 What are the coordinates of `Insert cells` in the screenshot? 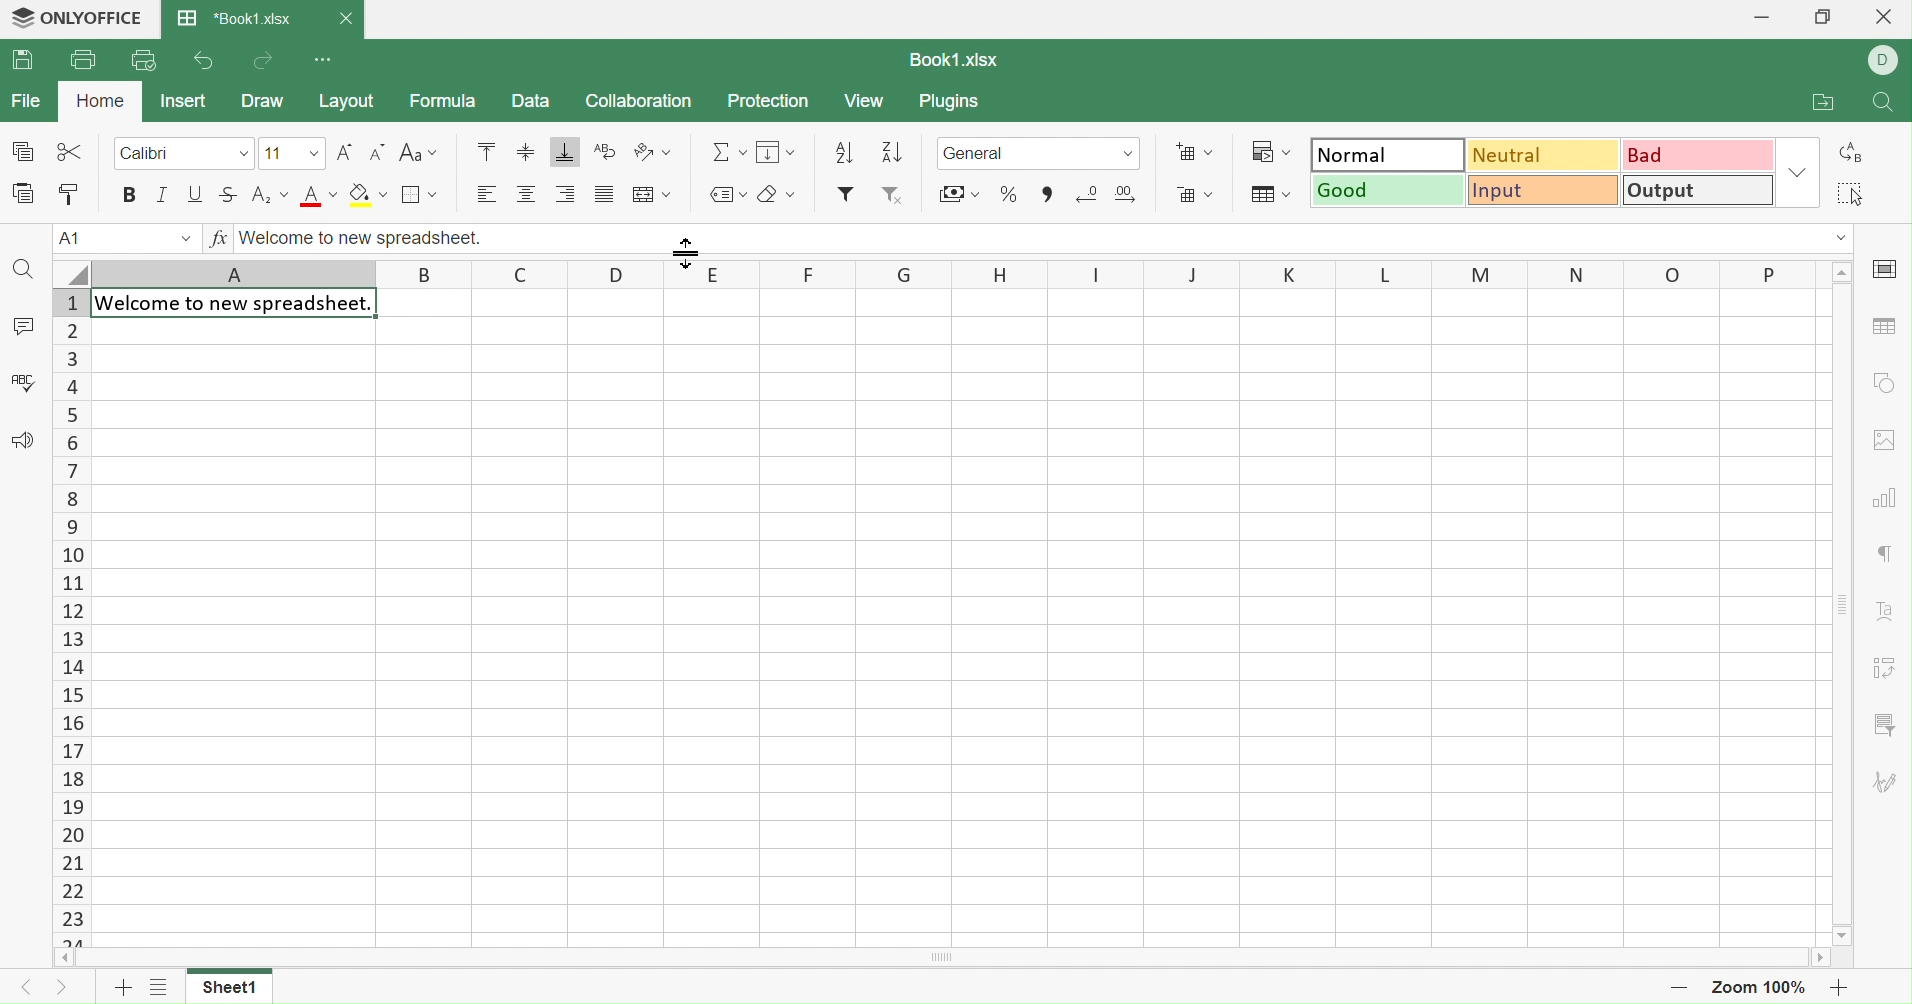 It's located at (1193, 152).